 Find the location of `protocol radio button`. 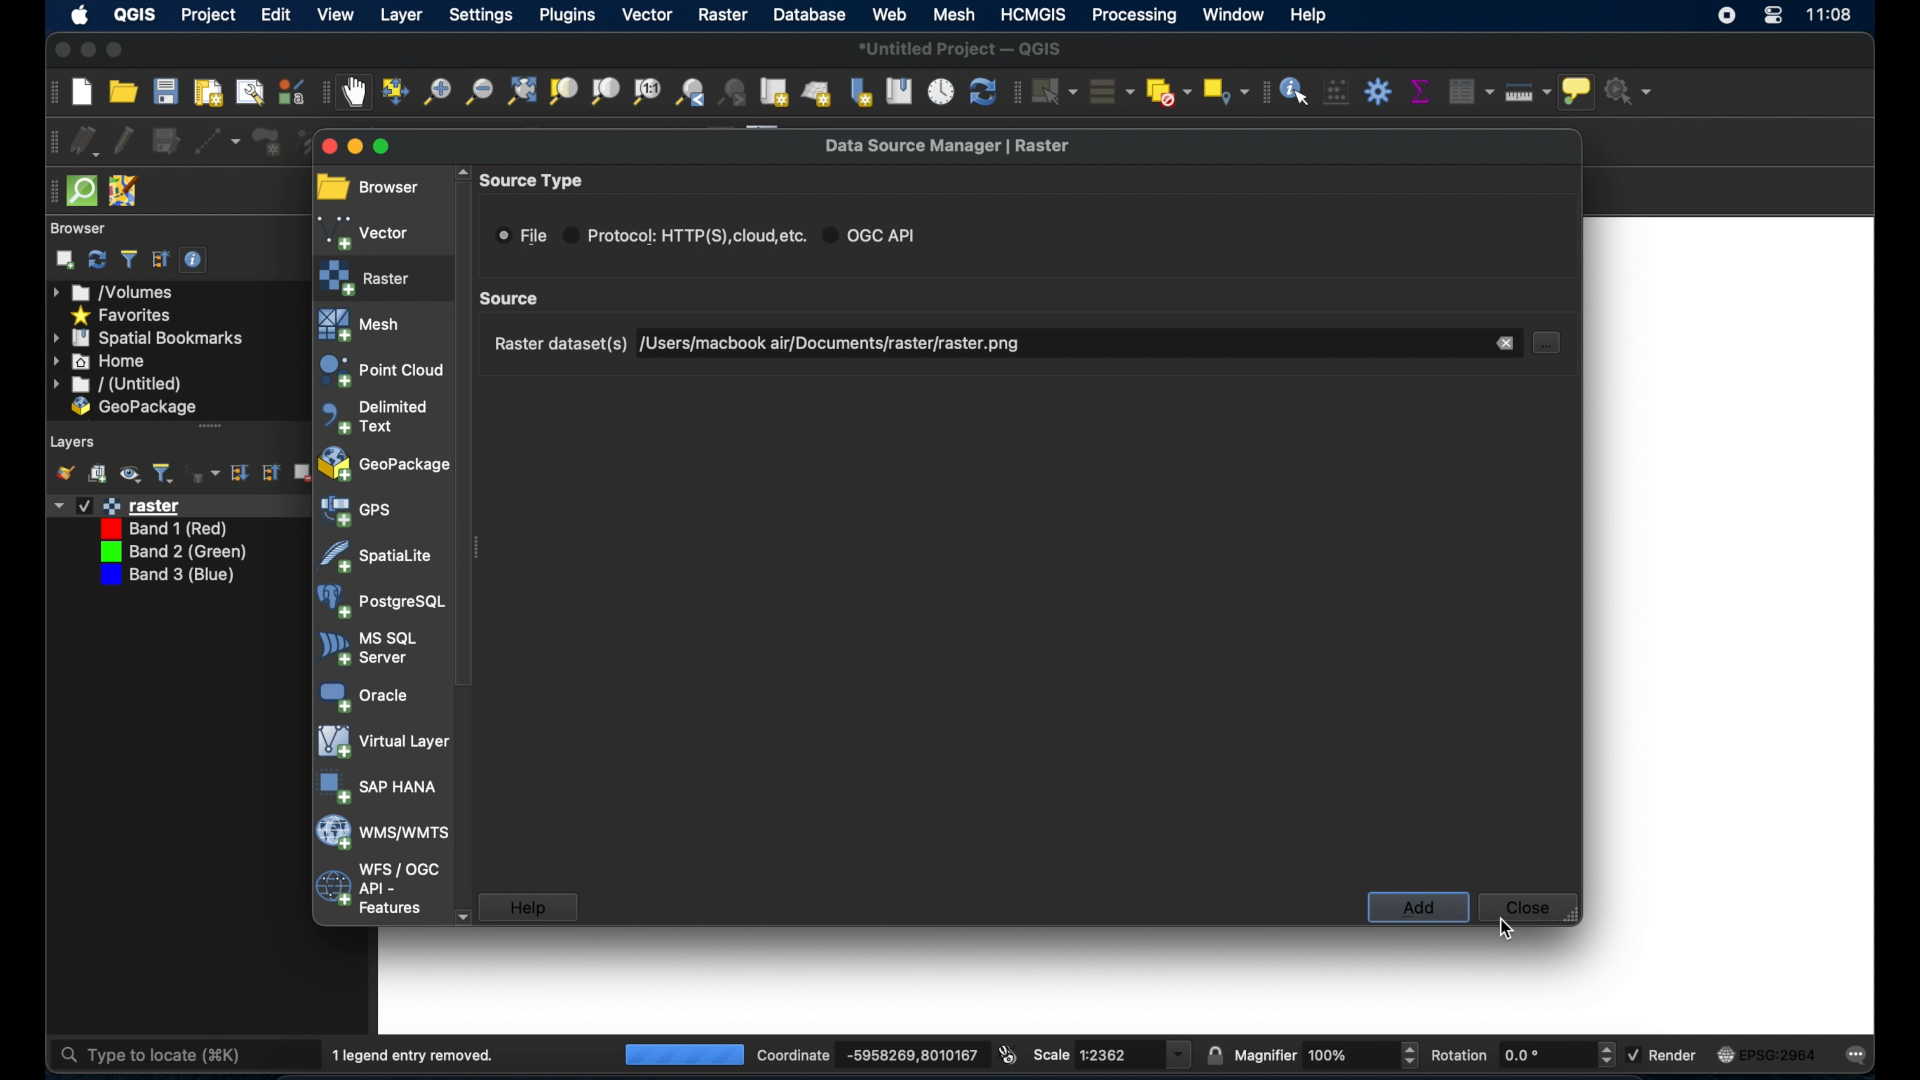

protocol radio button is located at coordinates (685, 235).